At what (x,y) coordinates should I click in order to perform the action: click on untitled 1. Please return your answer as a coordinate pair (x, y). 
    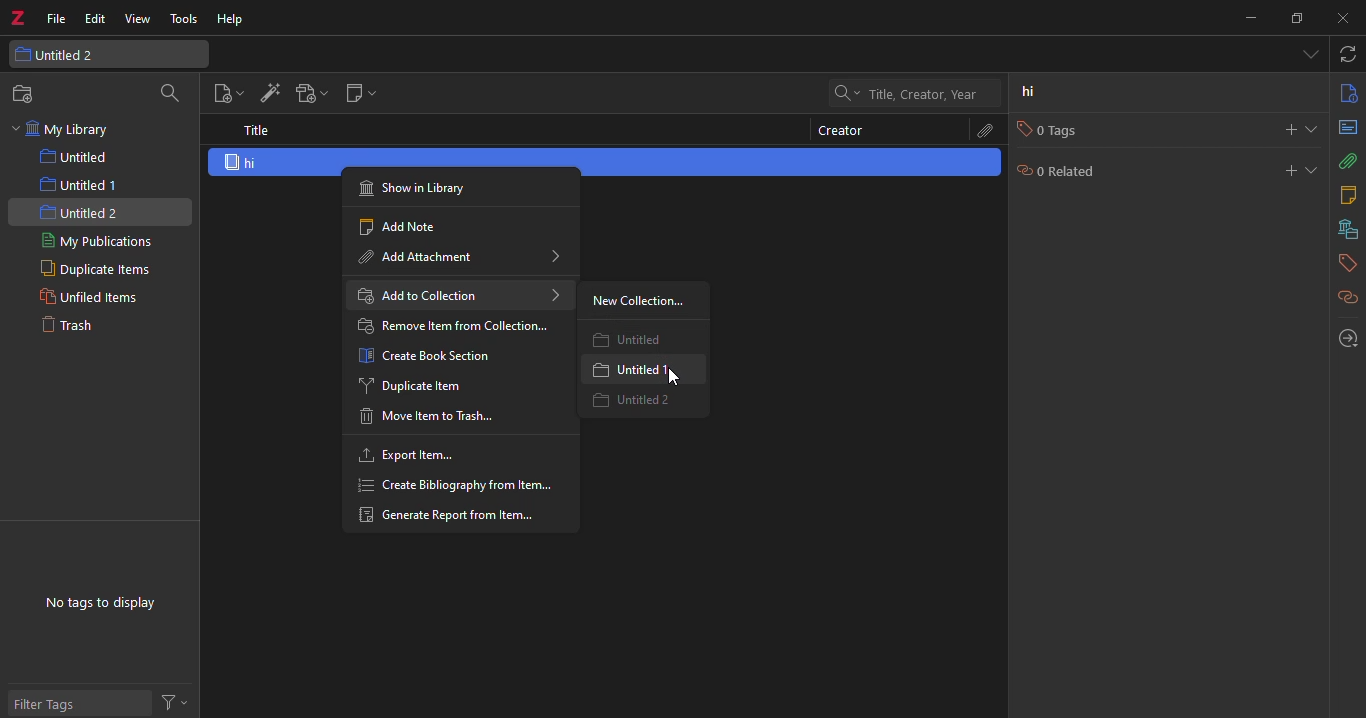
    Looking at the image, I should click on (79, 183).